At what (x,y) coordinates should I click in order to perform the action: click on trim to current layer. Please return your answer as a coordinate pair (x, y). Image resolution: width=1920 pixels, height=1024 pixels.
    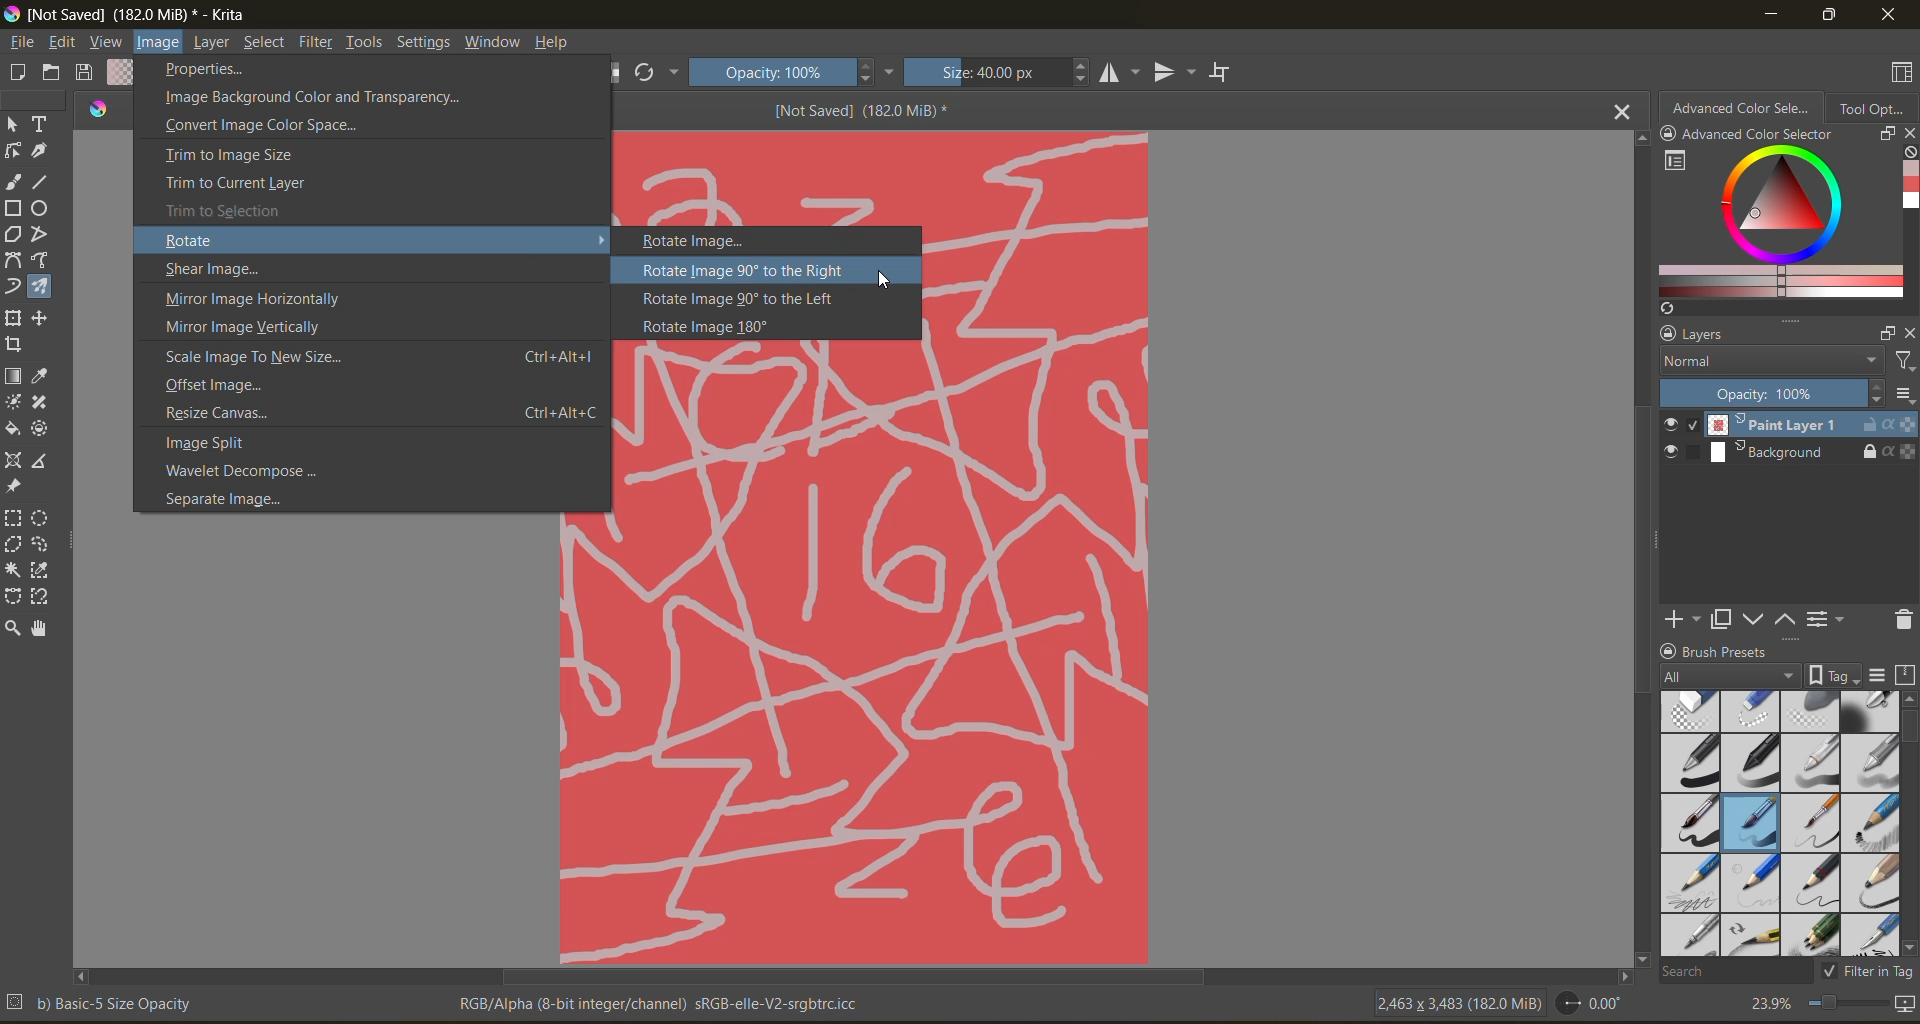
    Looking at the image, I should click on (236, 184).